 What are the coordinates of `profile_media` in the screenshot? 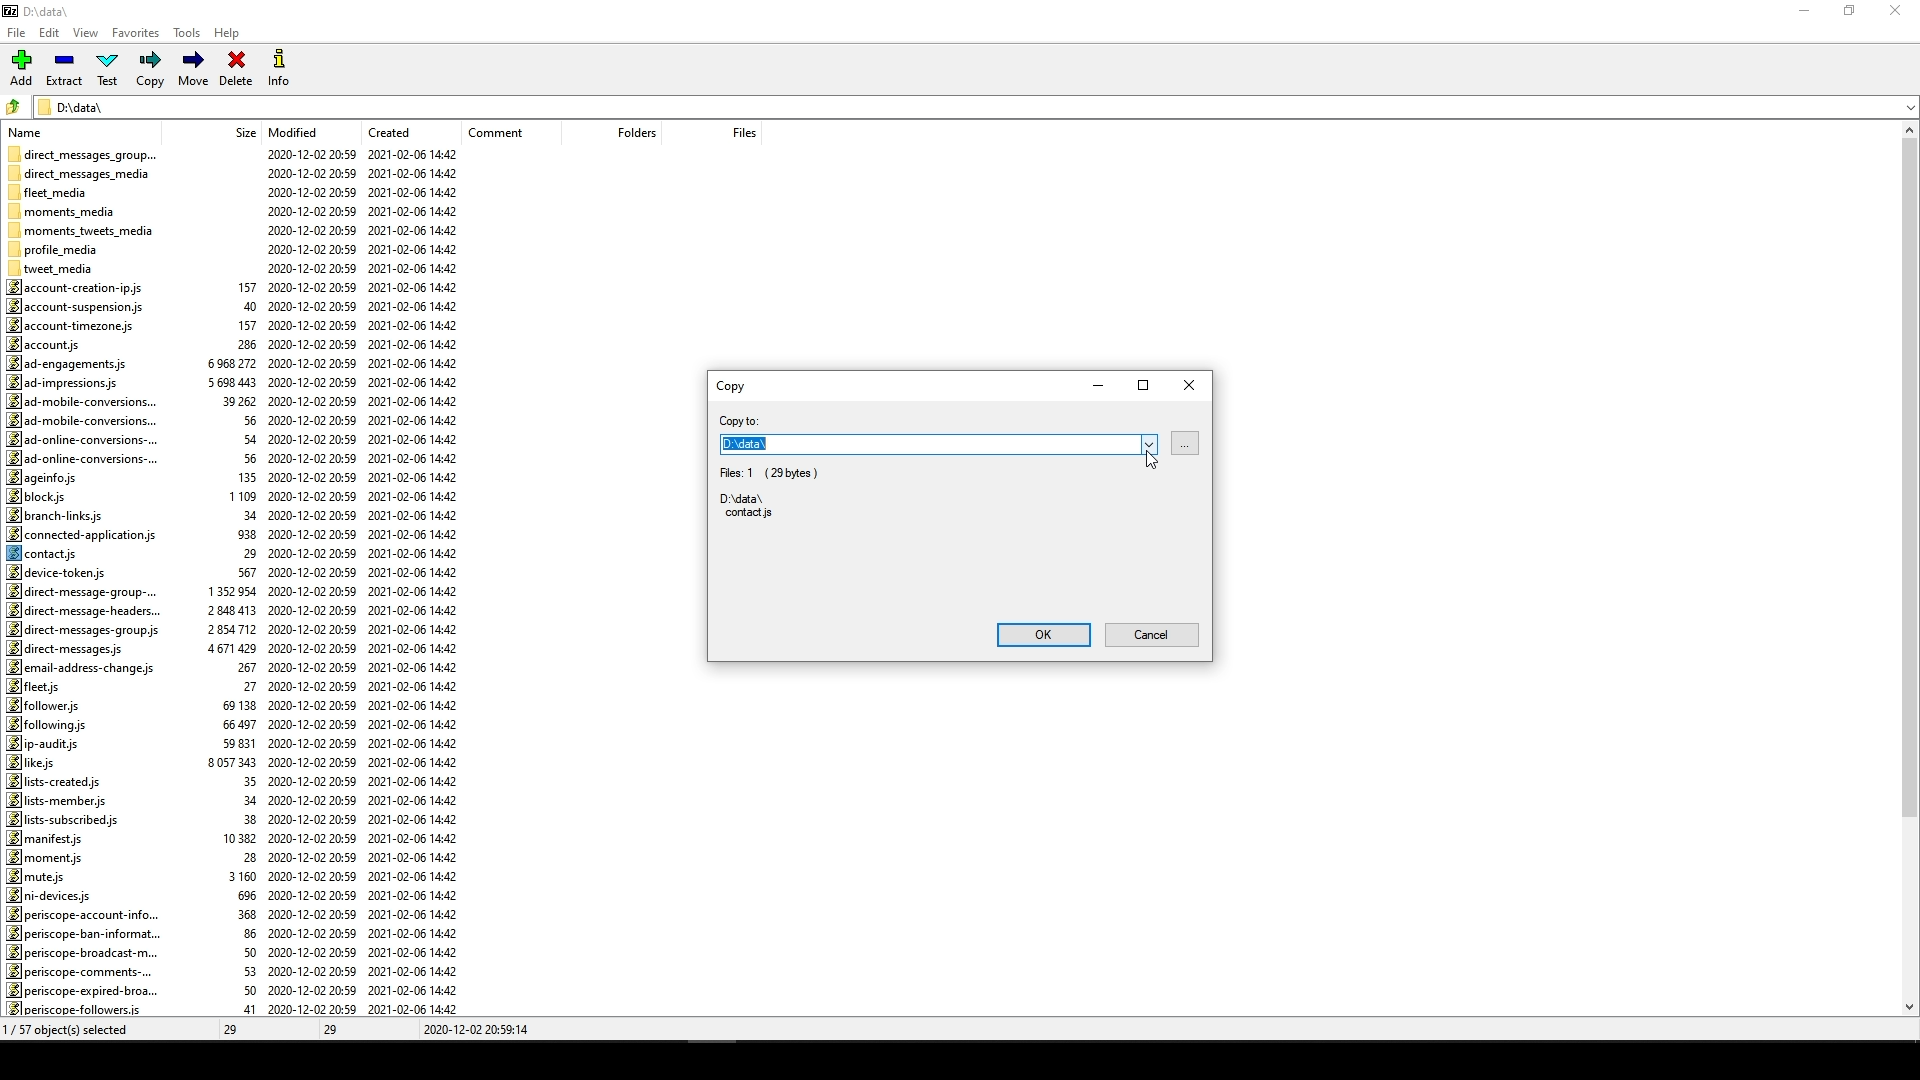 It's located at (56, 250).